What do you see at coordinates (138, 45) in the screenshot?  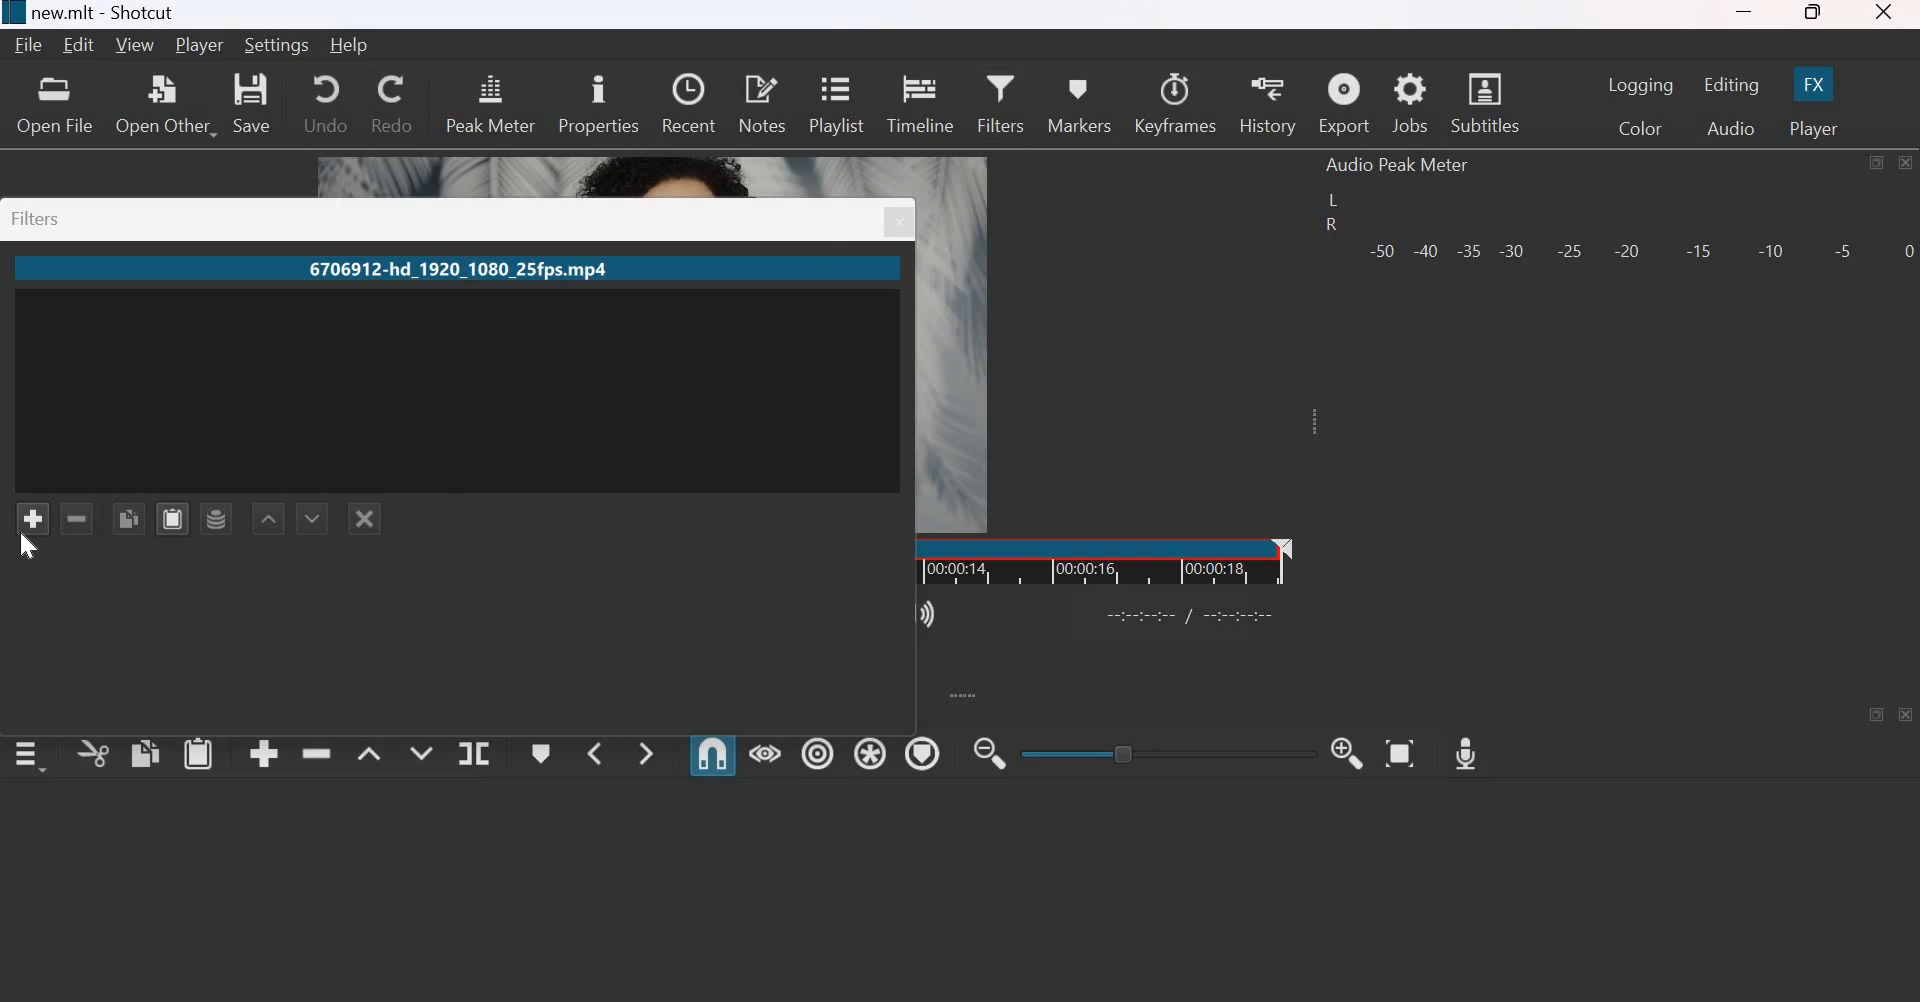 I see `View` at bounding box center [138, 45].